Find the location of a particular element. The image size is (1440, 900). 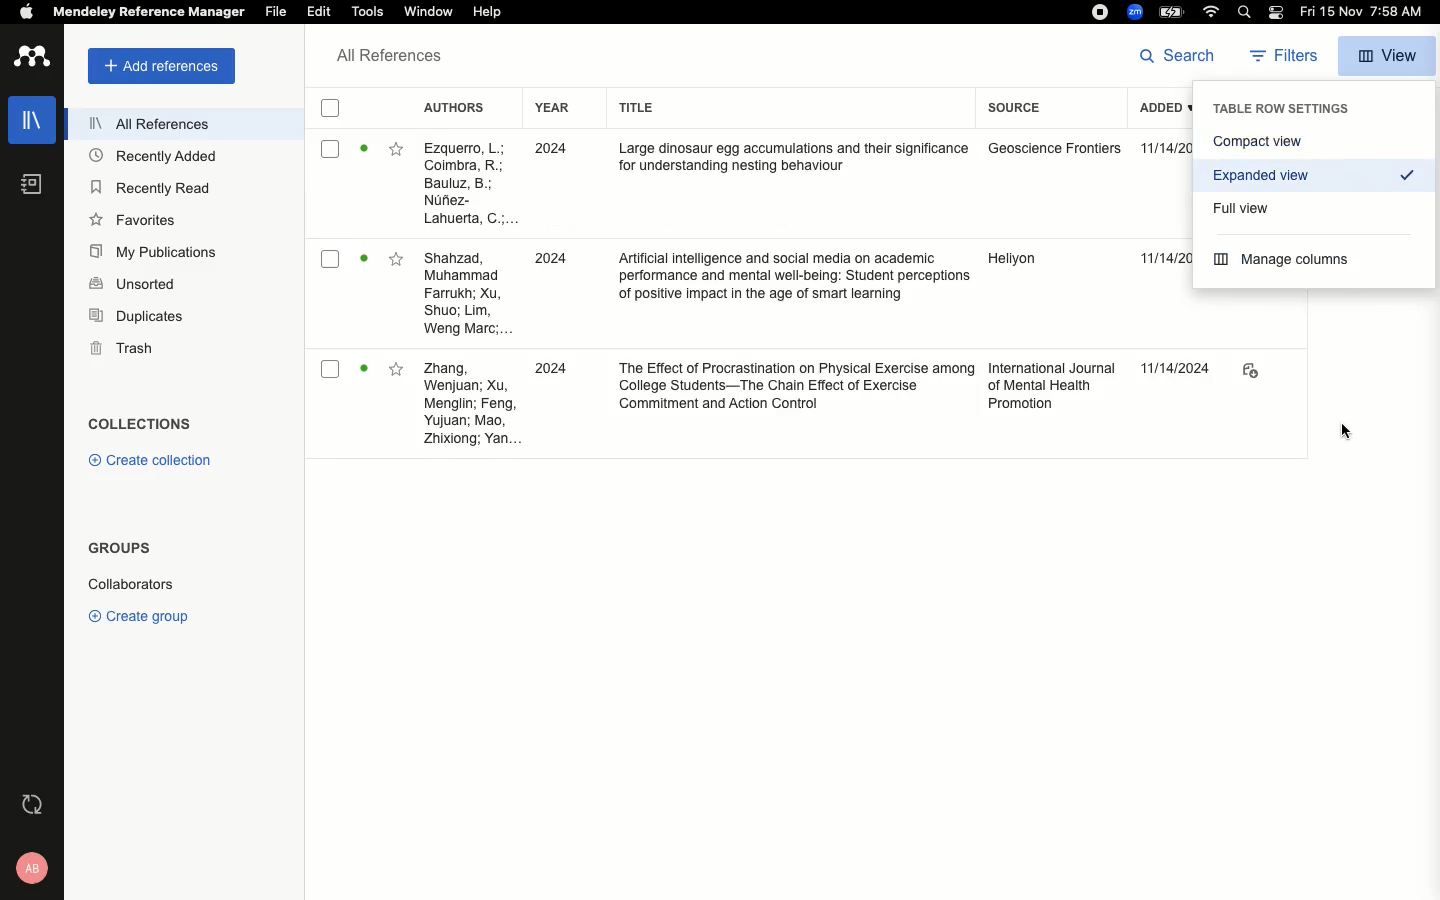

My publications is located at coordinates (150, 250).